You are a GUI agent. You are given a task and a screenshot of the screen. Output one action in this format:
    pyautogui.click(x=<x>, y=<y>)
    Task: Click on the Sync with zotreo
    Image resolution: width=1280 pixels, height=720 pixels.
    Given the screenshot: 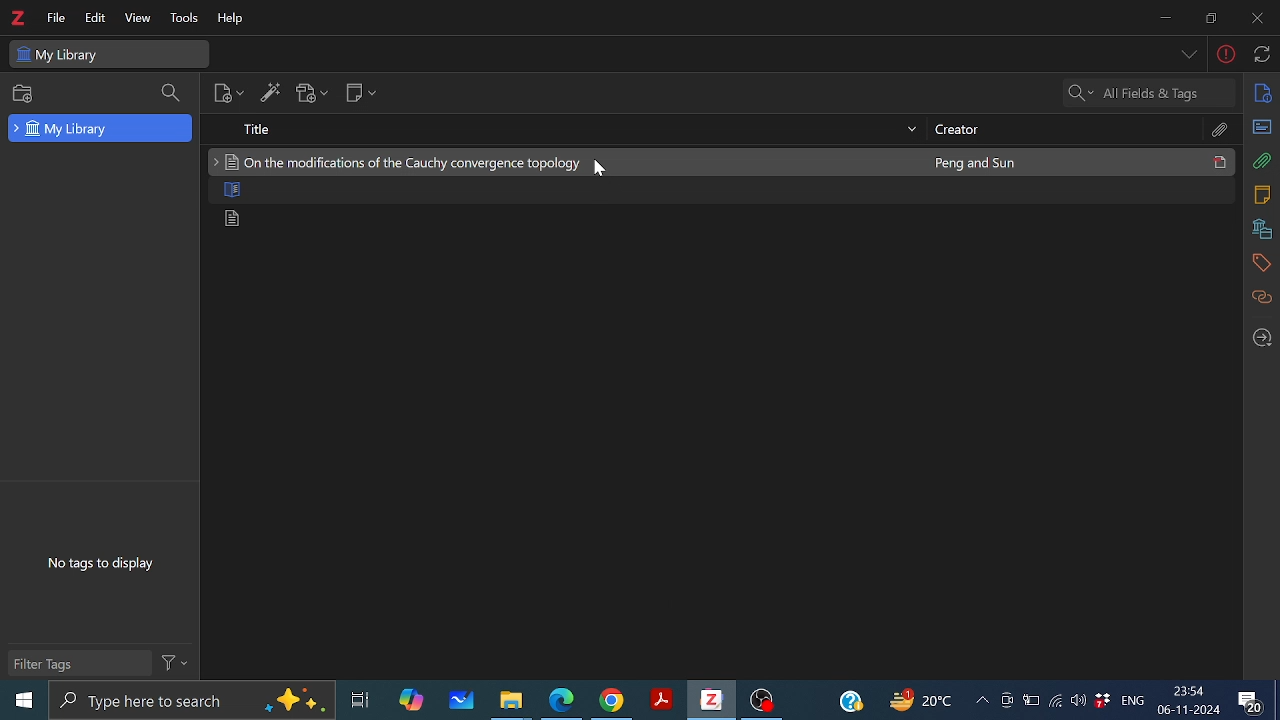 What is the action you would take?
    pyautogui.click(x=1262, y=57)
    